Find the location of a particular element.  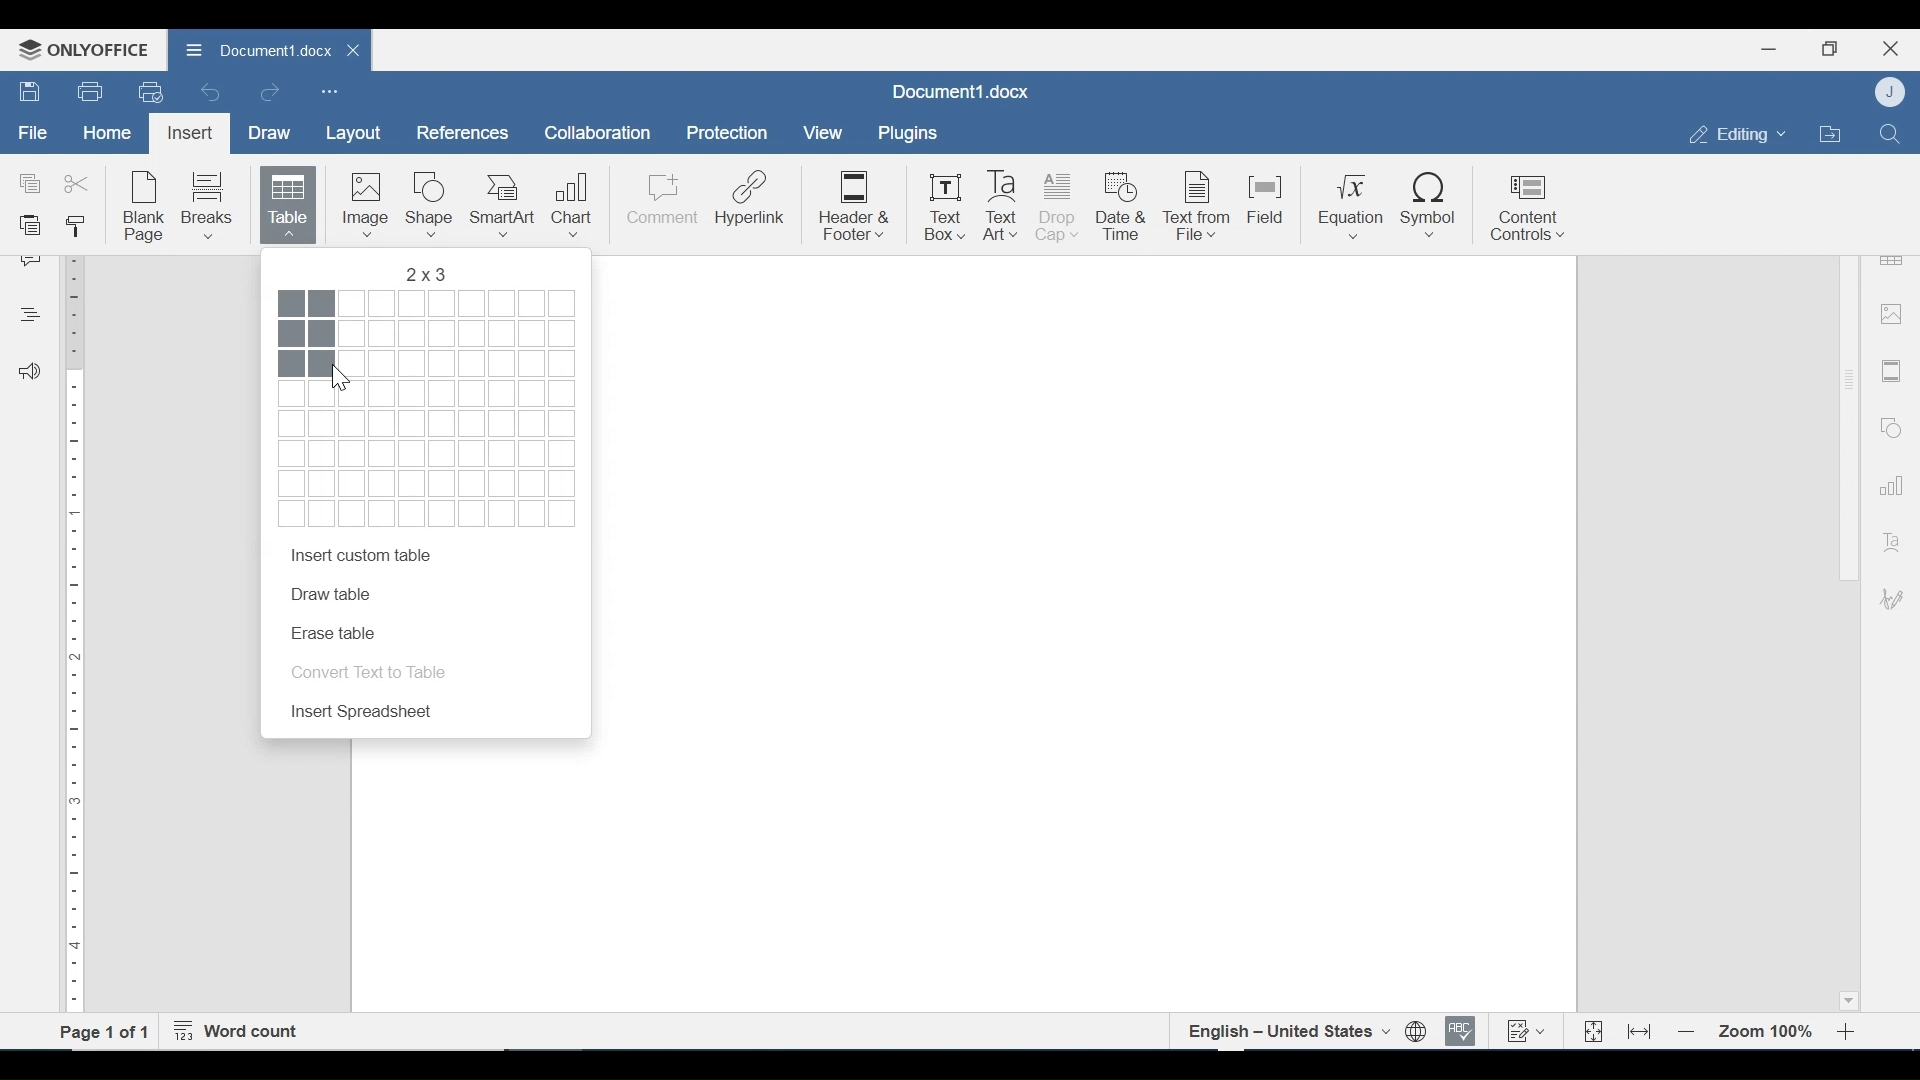

Insert Spreadsheet is located at coordinates (367, 714).